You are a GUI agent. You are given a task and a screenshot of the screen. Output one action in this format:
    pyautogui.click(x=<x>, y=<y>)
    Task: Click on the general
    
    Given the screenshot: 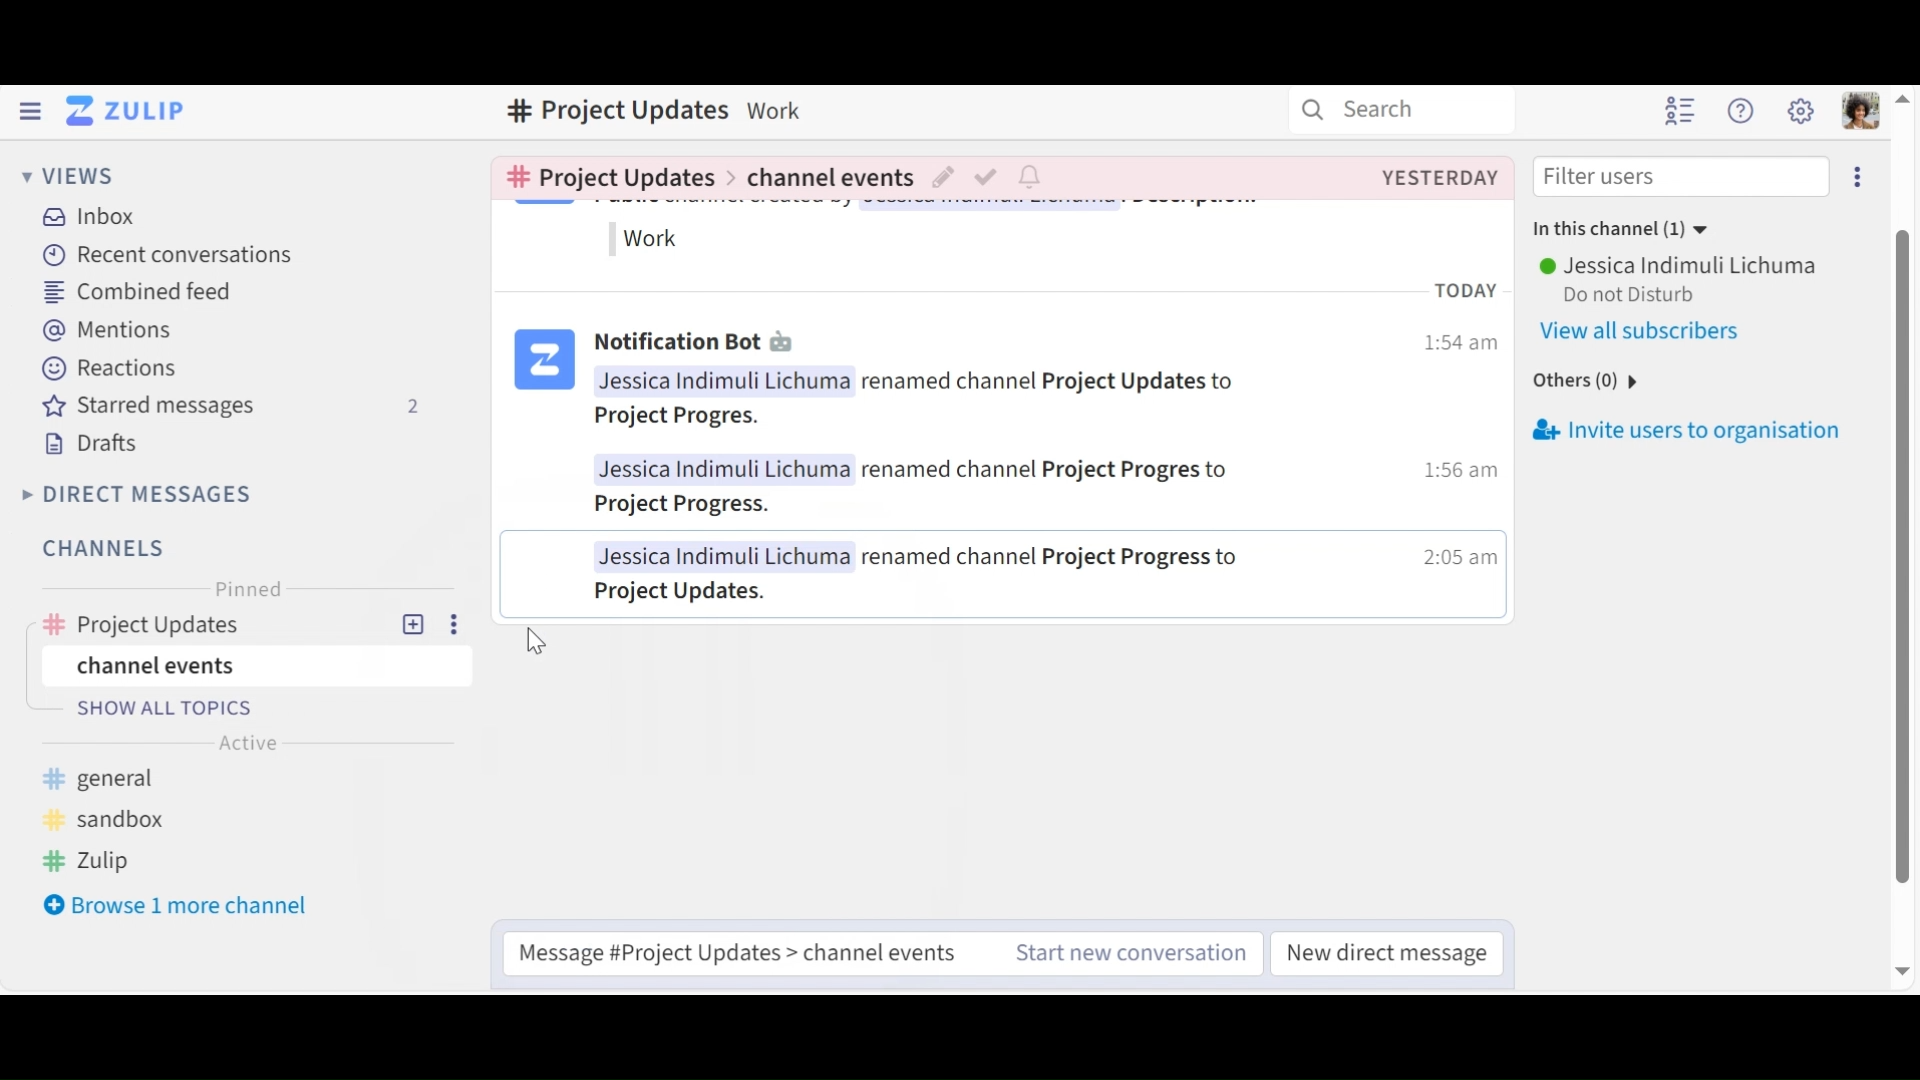 What is the action you would take?
    pyautogui.click(x=113, y=777)
    